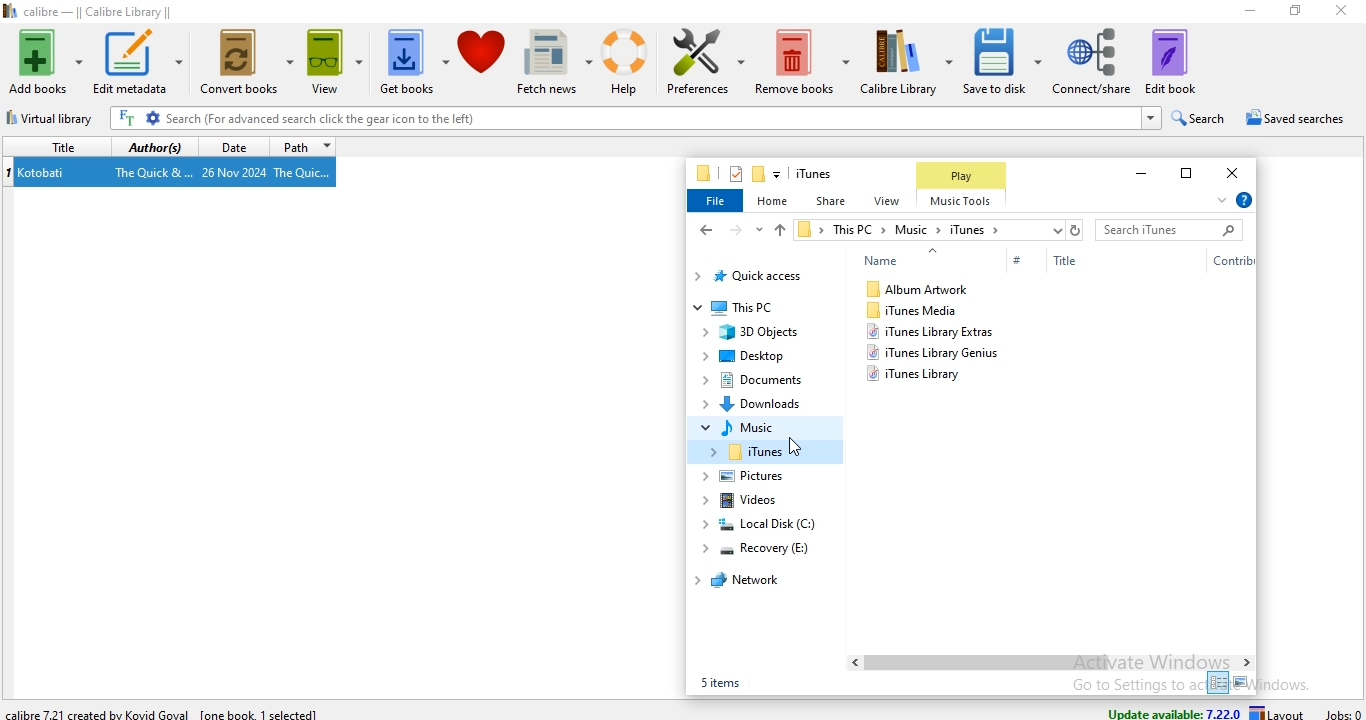  What do you see at coordinates (778, 230) in the screenshot?
I see `up file path` at bounding box center [778, 230].